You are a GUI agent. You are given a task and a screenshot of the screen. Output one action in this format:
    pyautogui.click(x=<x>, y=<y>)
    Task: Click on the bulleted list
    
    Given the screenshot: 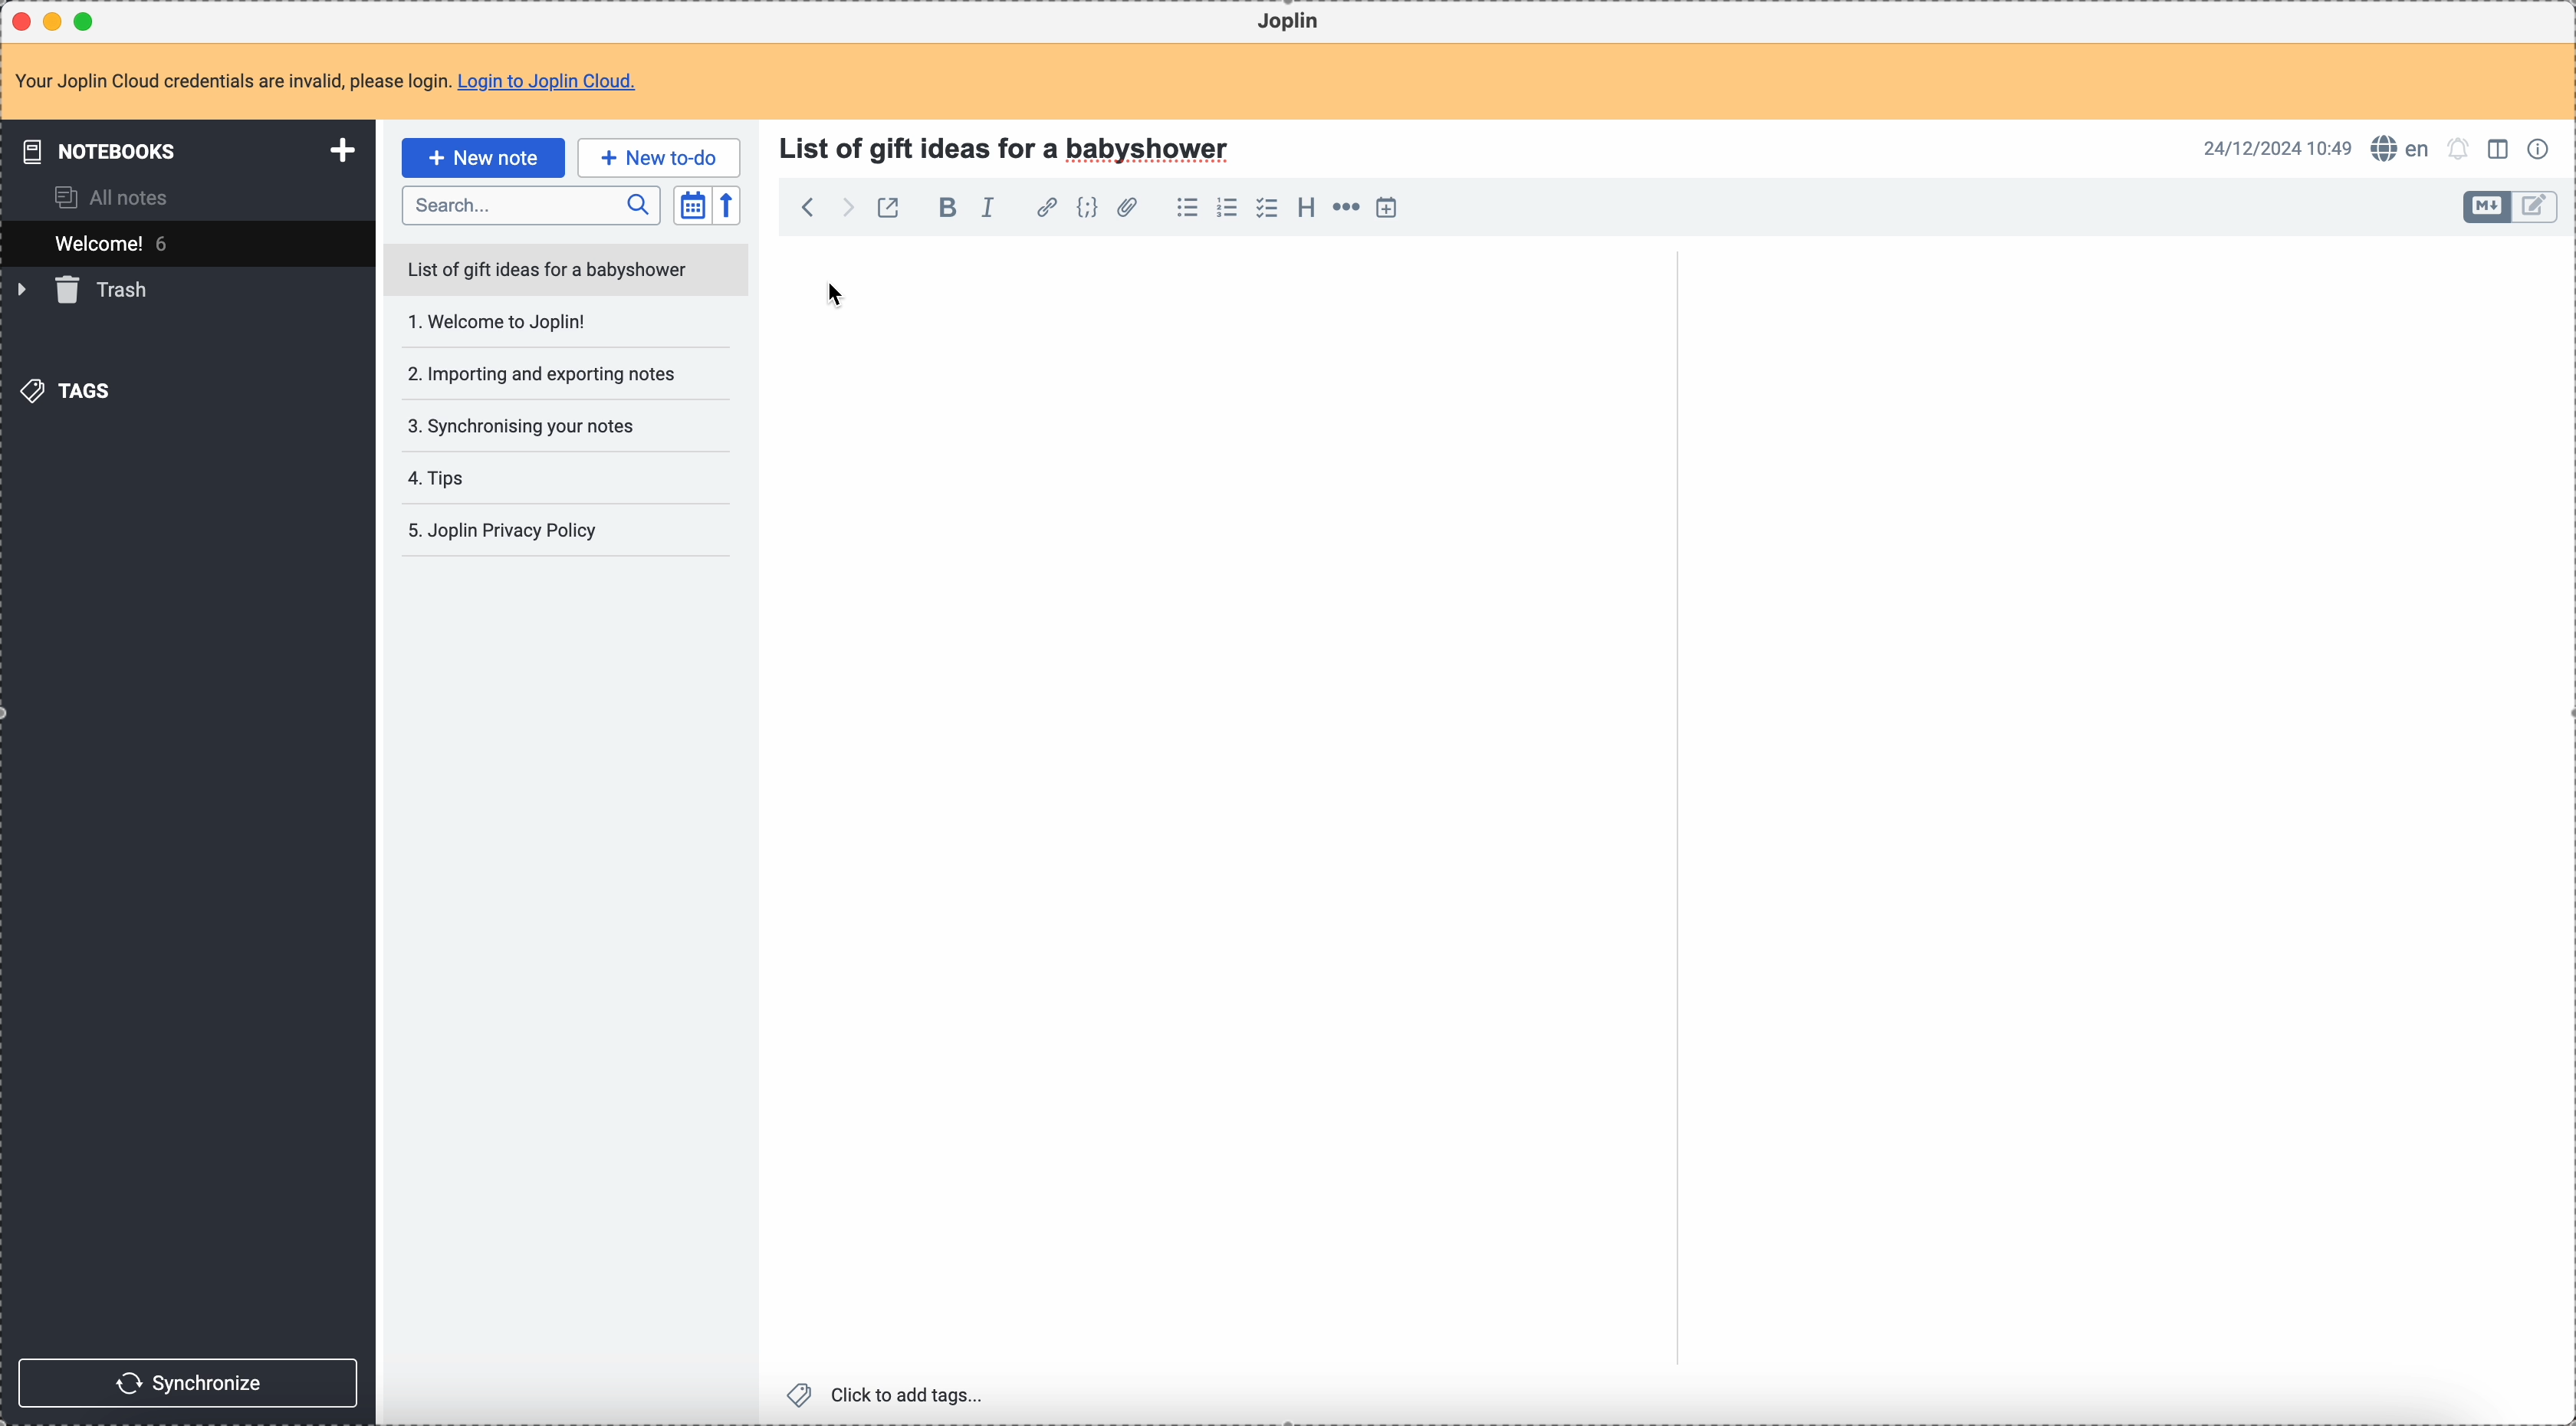 What is the action you would take?
    pyautogui.click(x=1187, y=209)
    